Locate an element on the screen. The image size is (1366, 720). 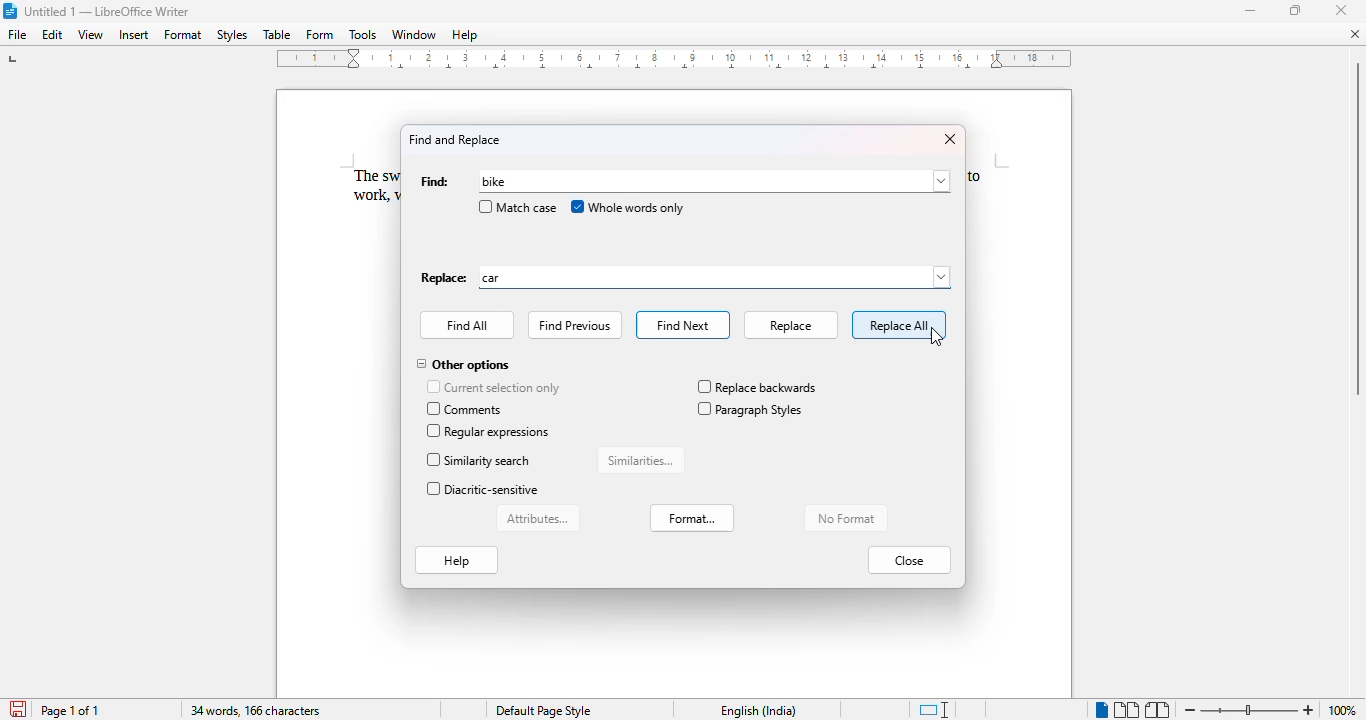
close is located at coordinates (949, 139).